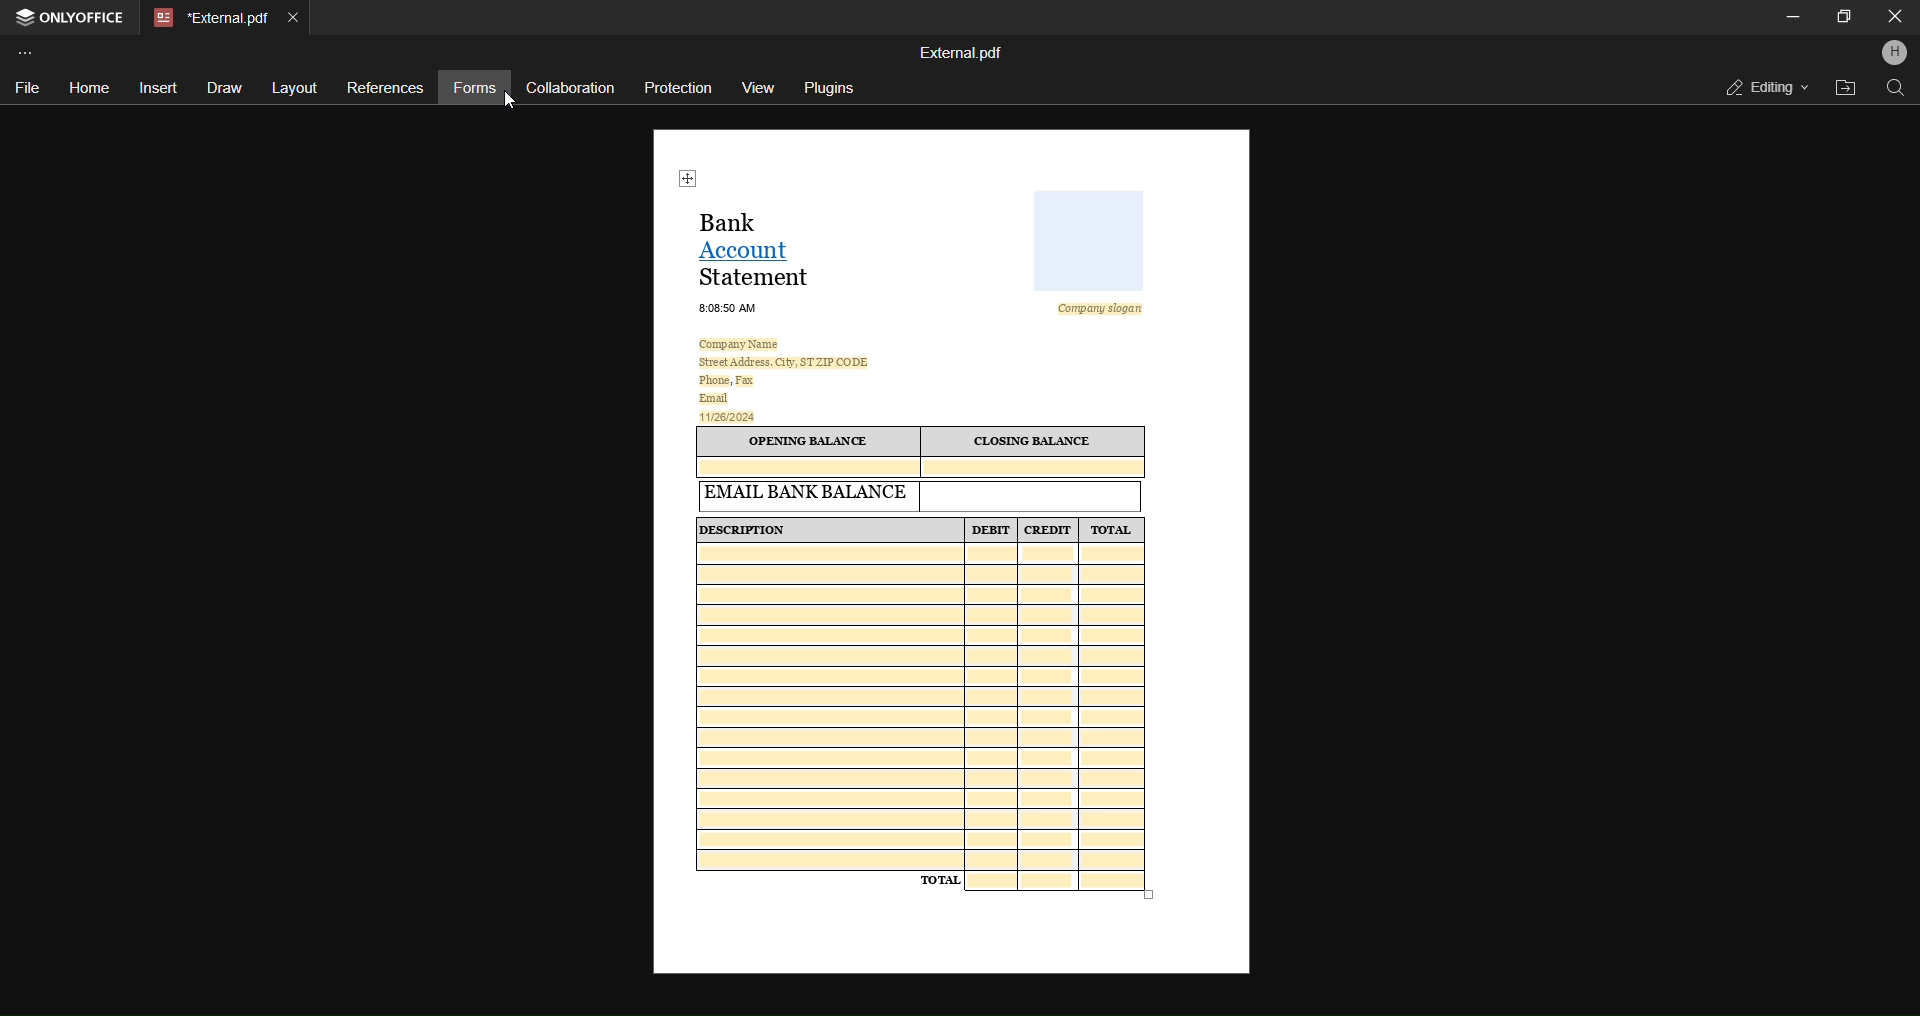 This screenshot has height=1016, width=1920. I want to click on profile, so click(1893, 54).